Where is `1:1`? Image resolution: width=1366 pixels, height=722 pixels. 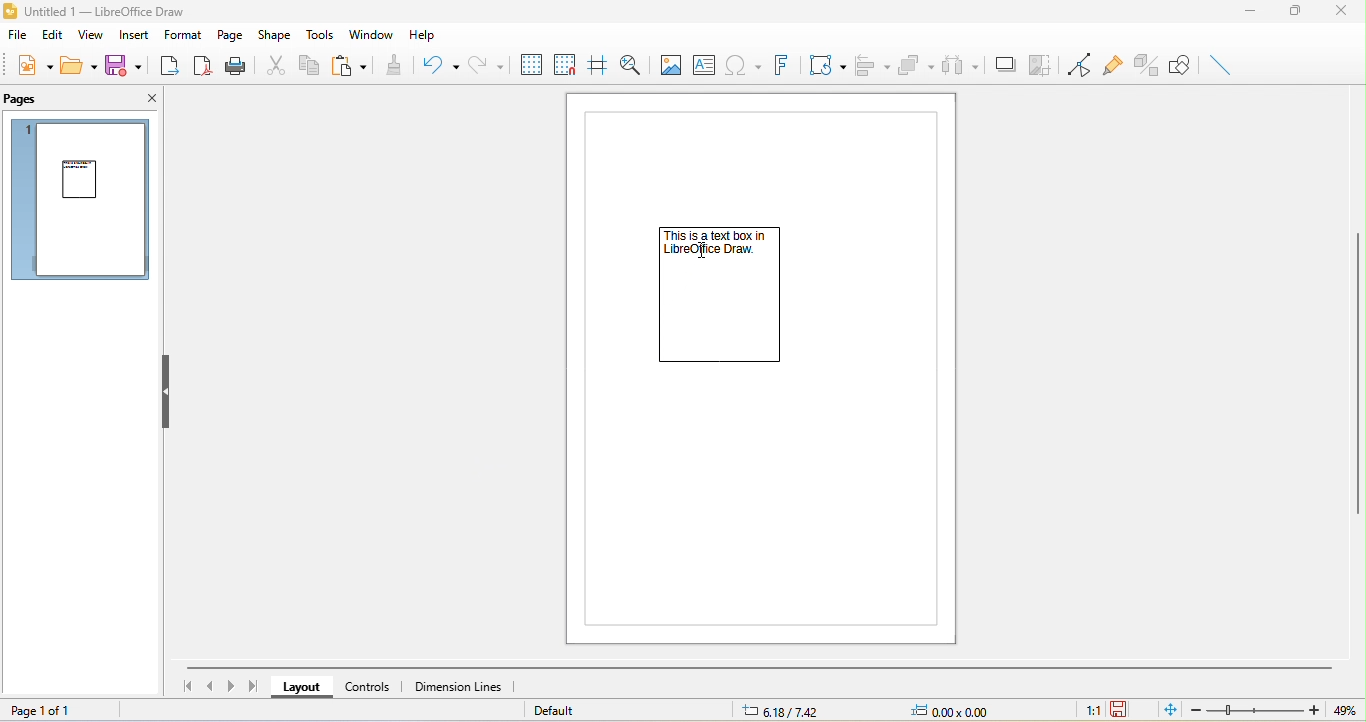
1:1 is located at coordinates (1092, 710).